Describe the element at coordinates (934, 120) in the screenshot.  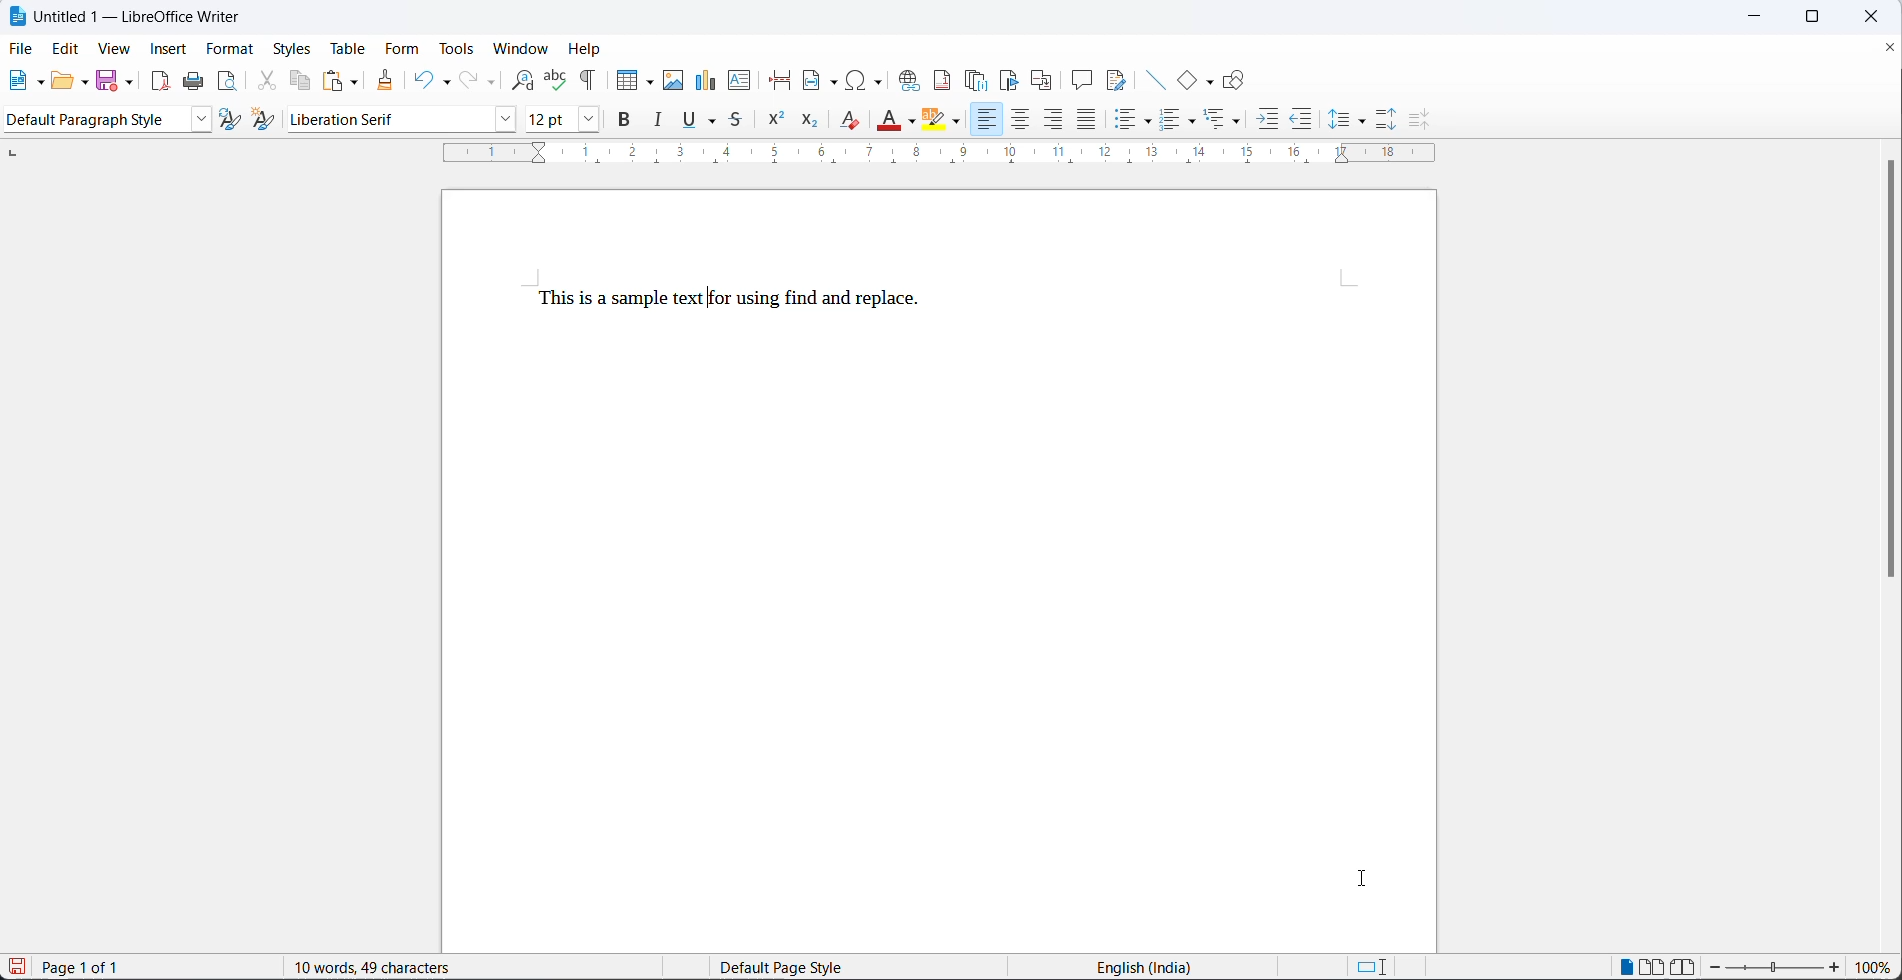
I see `character highlight` at that location.